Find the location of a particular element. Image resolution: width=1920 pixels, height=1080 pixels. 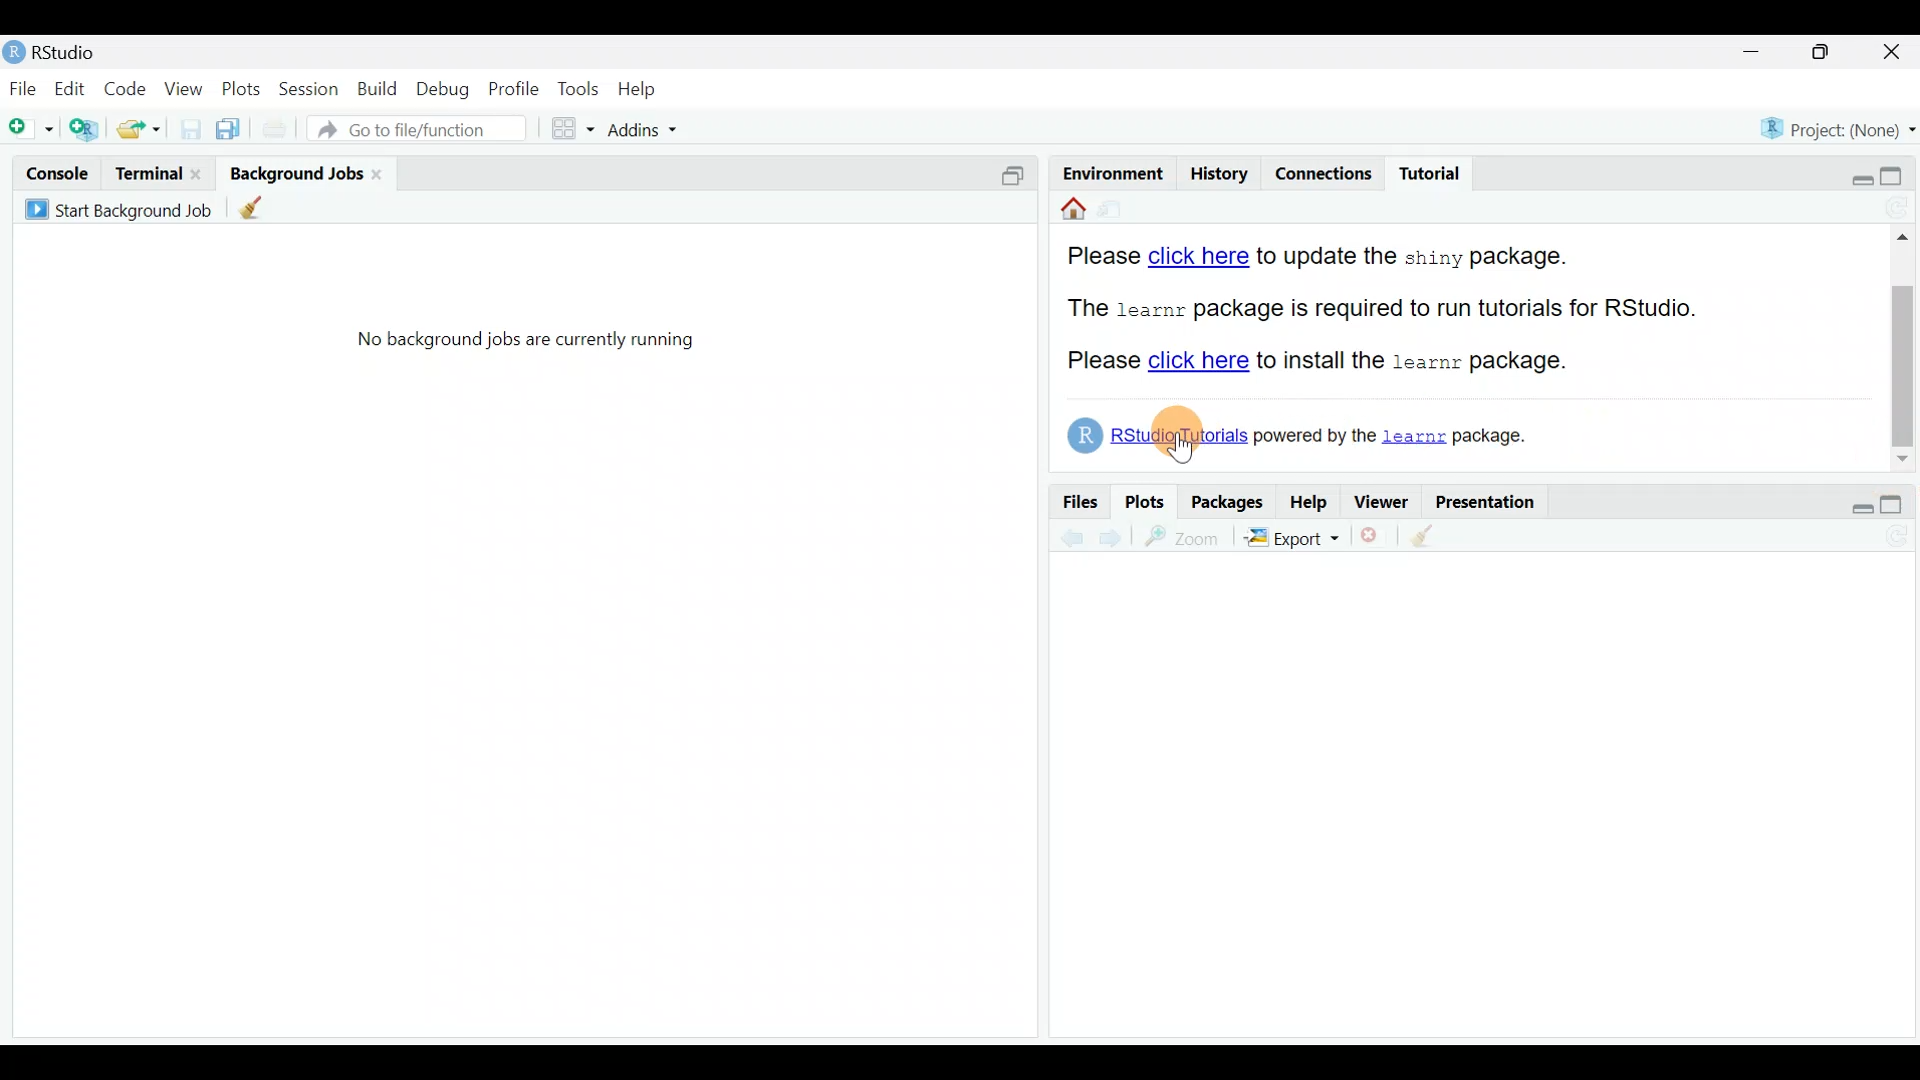

Save current document is located at coordinates (186, 129).